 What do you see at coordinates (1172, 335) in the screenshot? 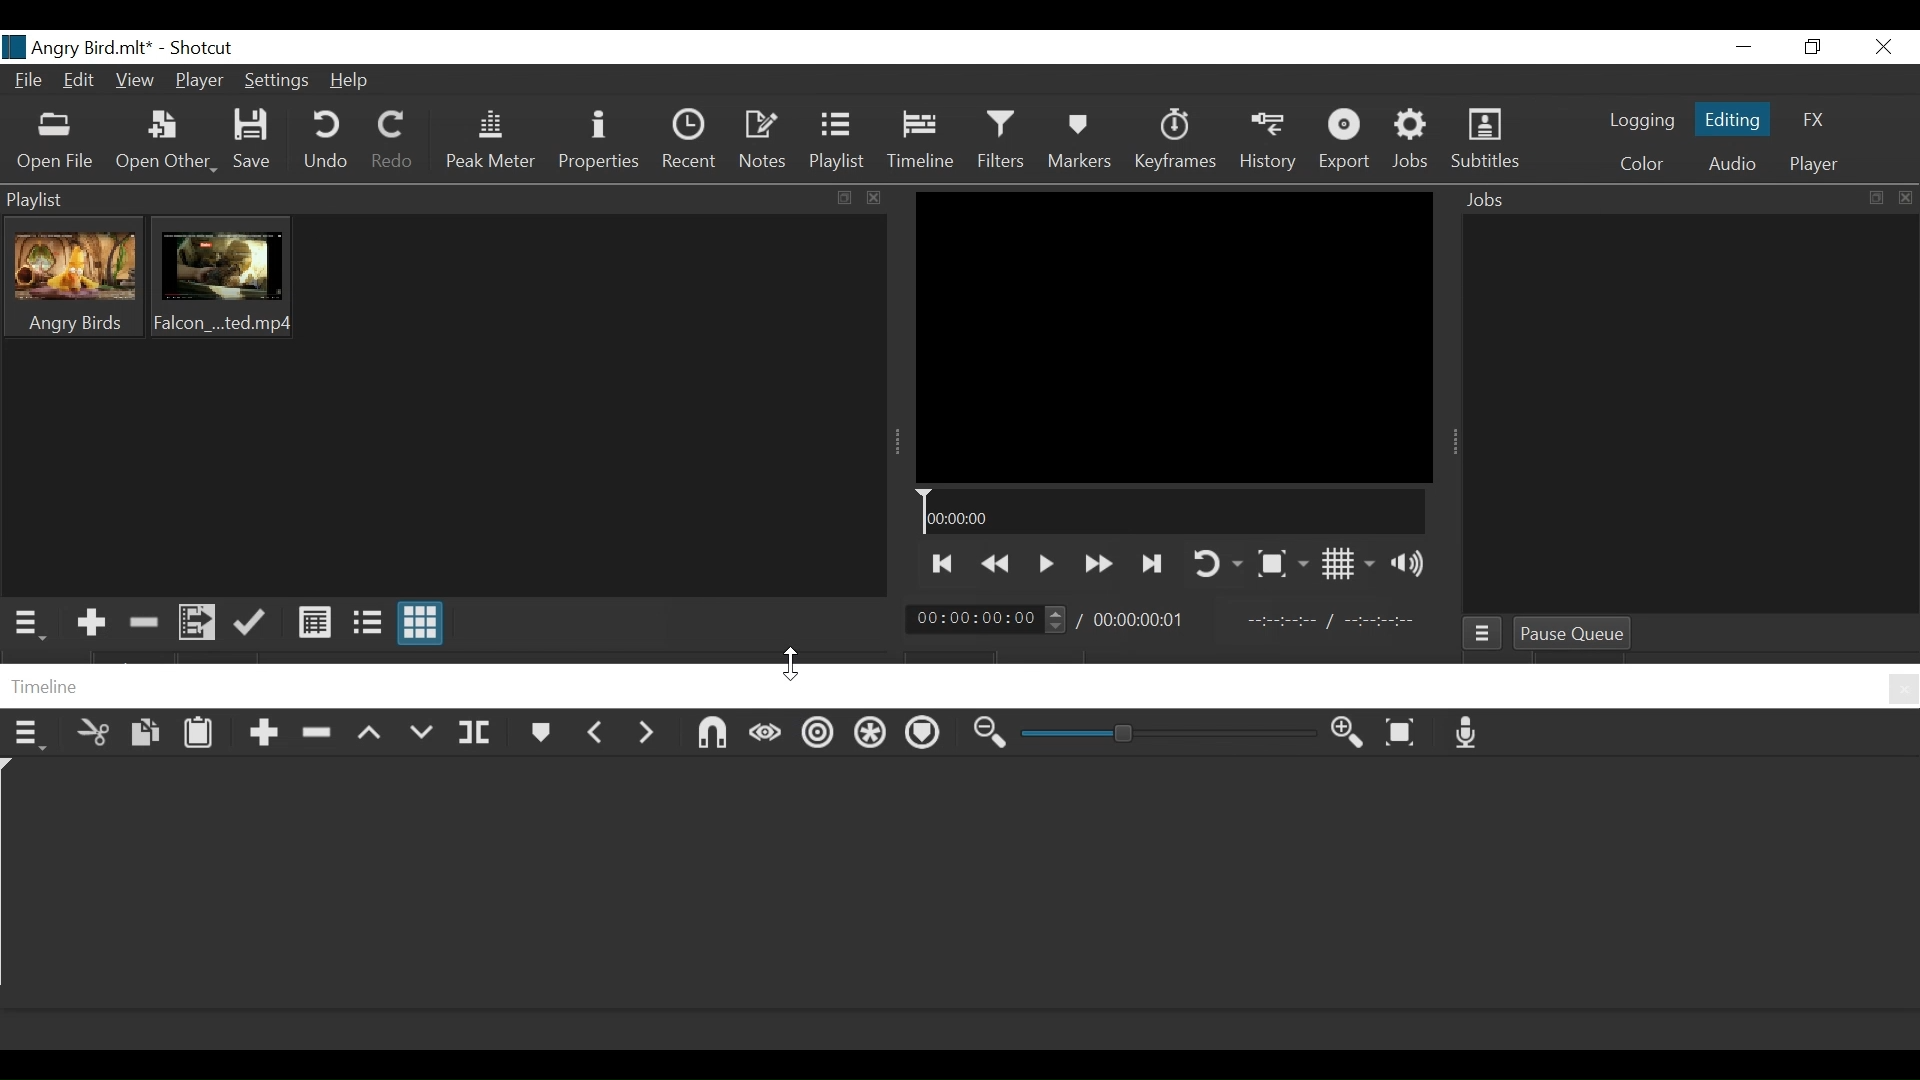
I see `Media Viewer` at bounding box center [1172, 335].